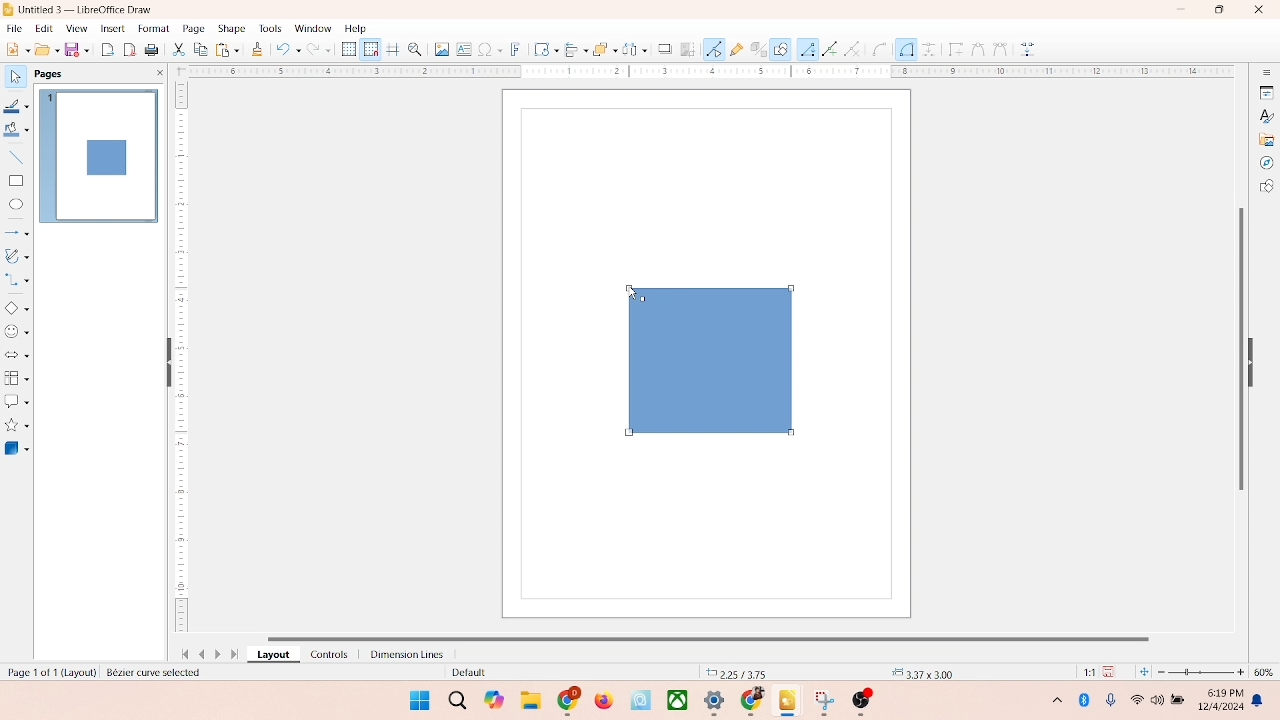 Image resolution: width=1280 pixels, height=720 pixels. Describe the element at coordinates (402, 654) in the screenshot. I see `dimension lines` at that location.